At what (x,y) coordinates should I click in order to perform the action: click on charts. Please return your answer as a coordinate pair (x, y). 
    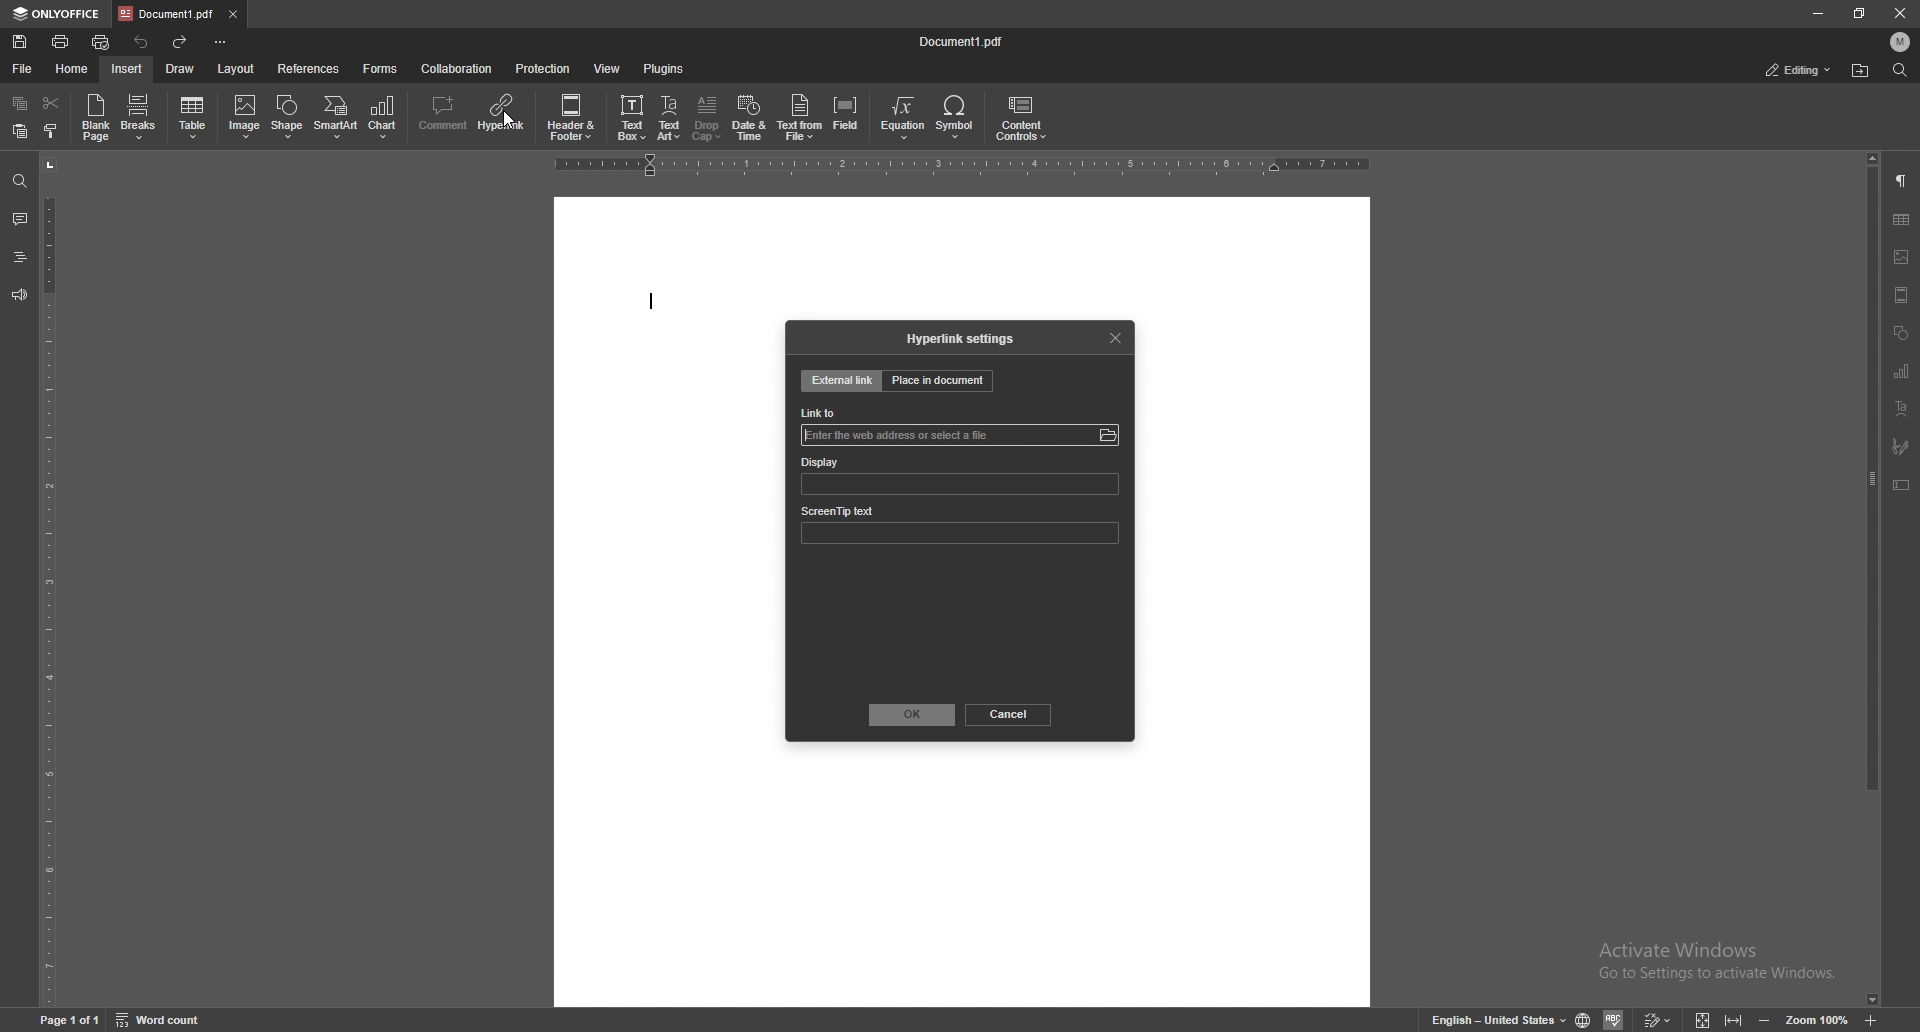
    Looking at the image, I should click on (1904, 370).